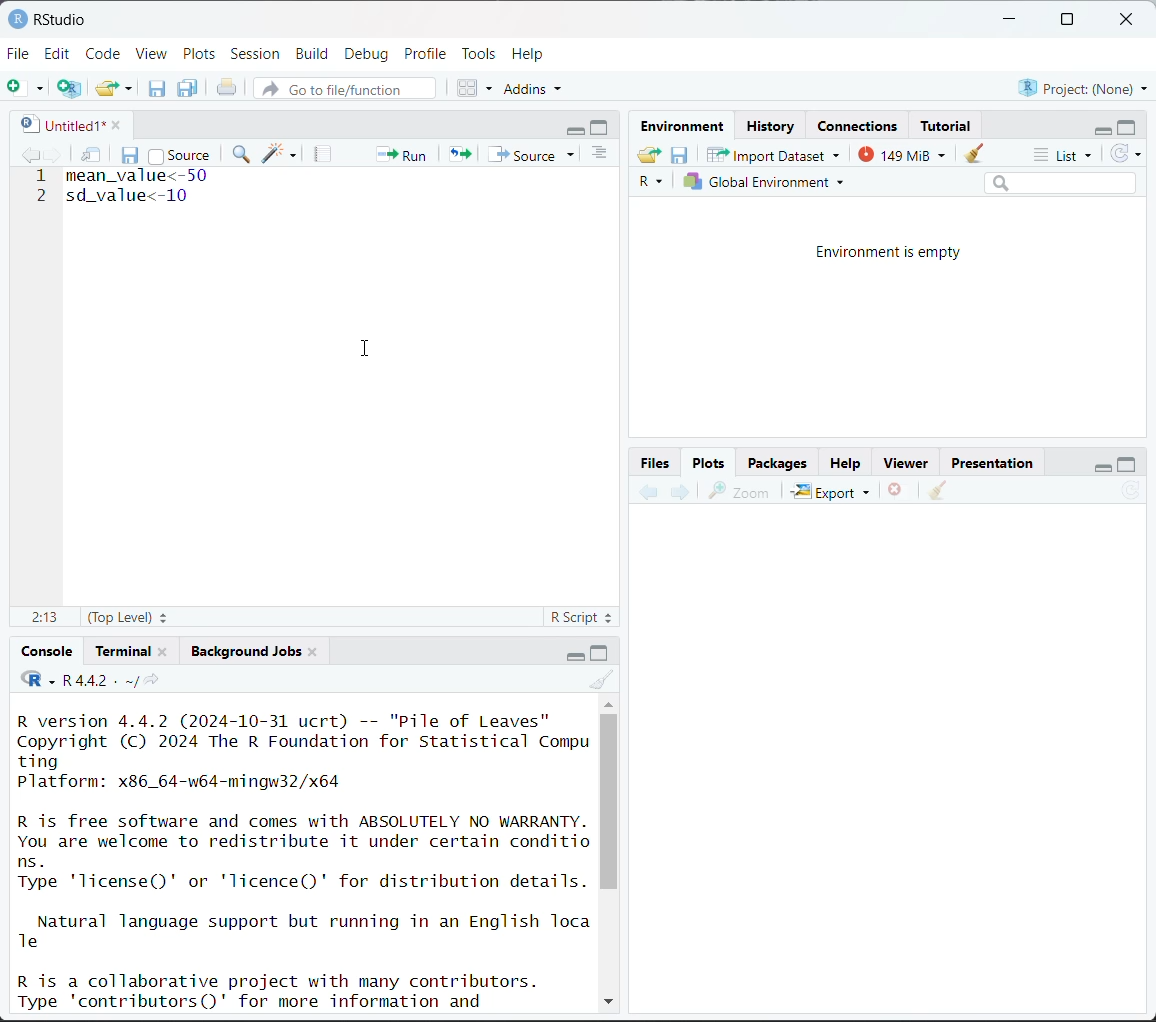  I want to click on down, so click(607, 998).